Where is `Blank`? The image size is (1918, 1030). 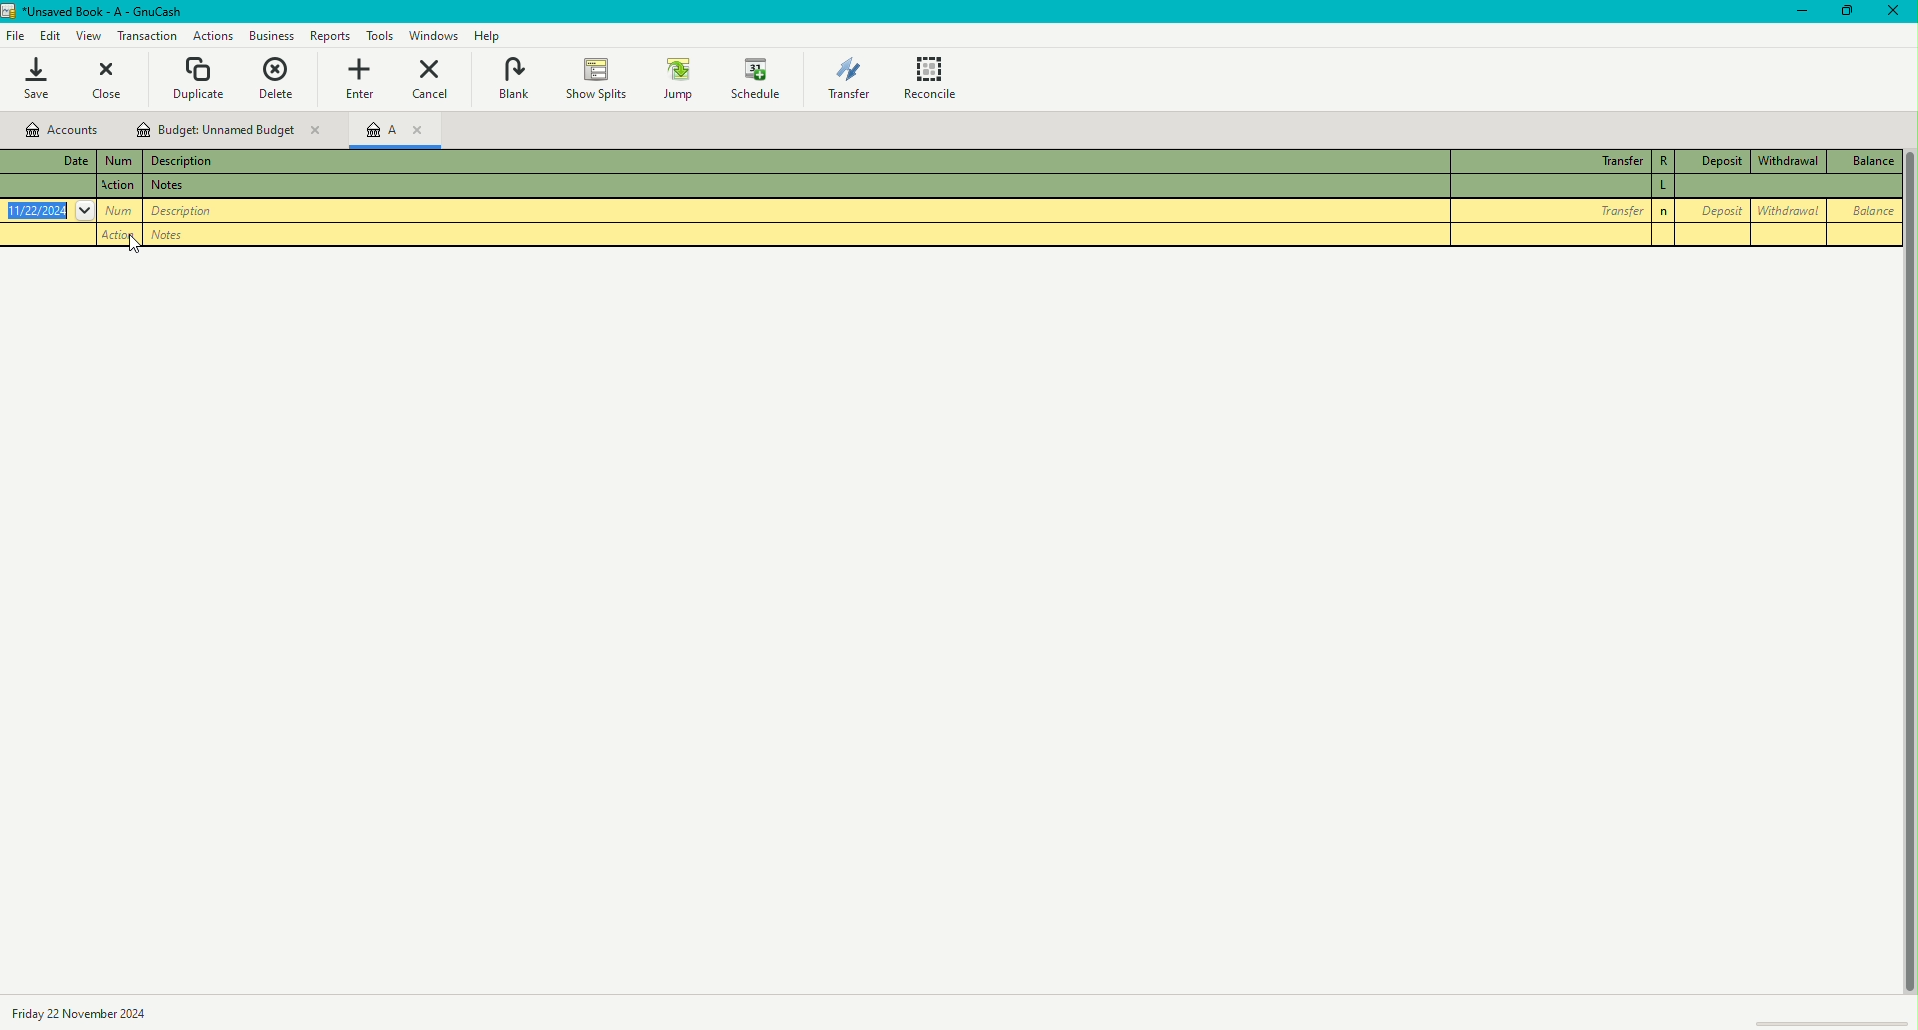 Blank is located at coordinates (513, 78).